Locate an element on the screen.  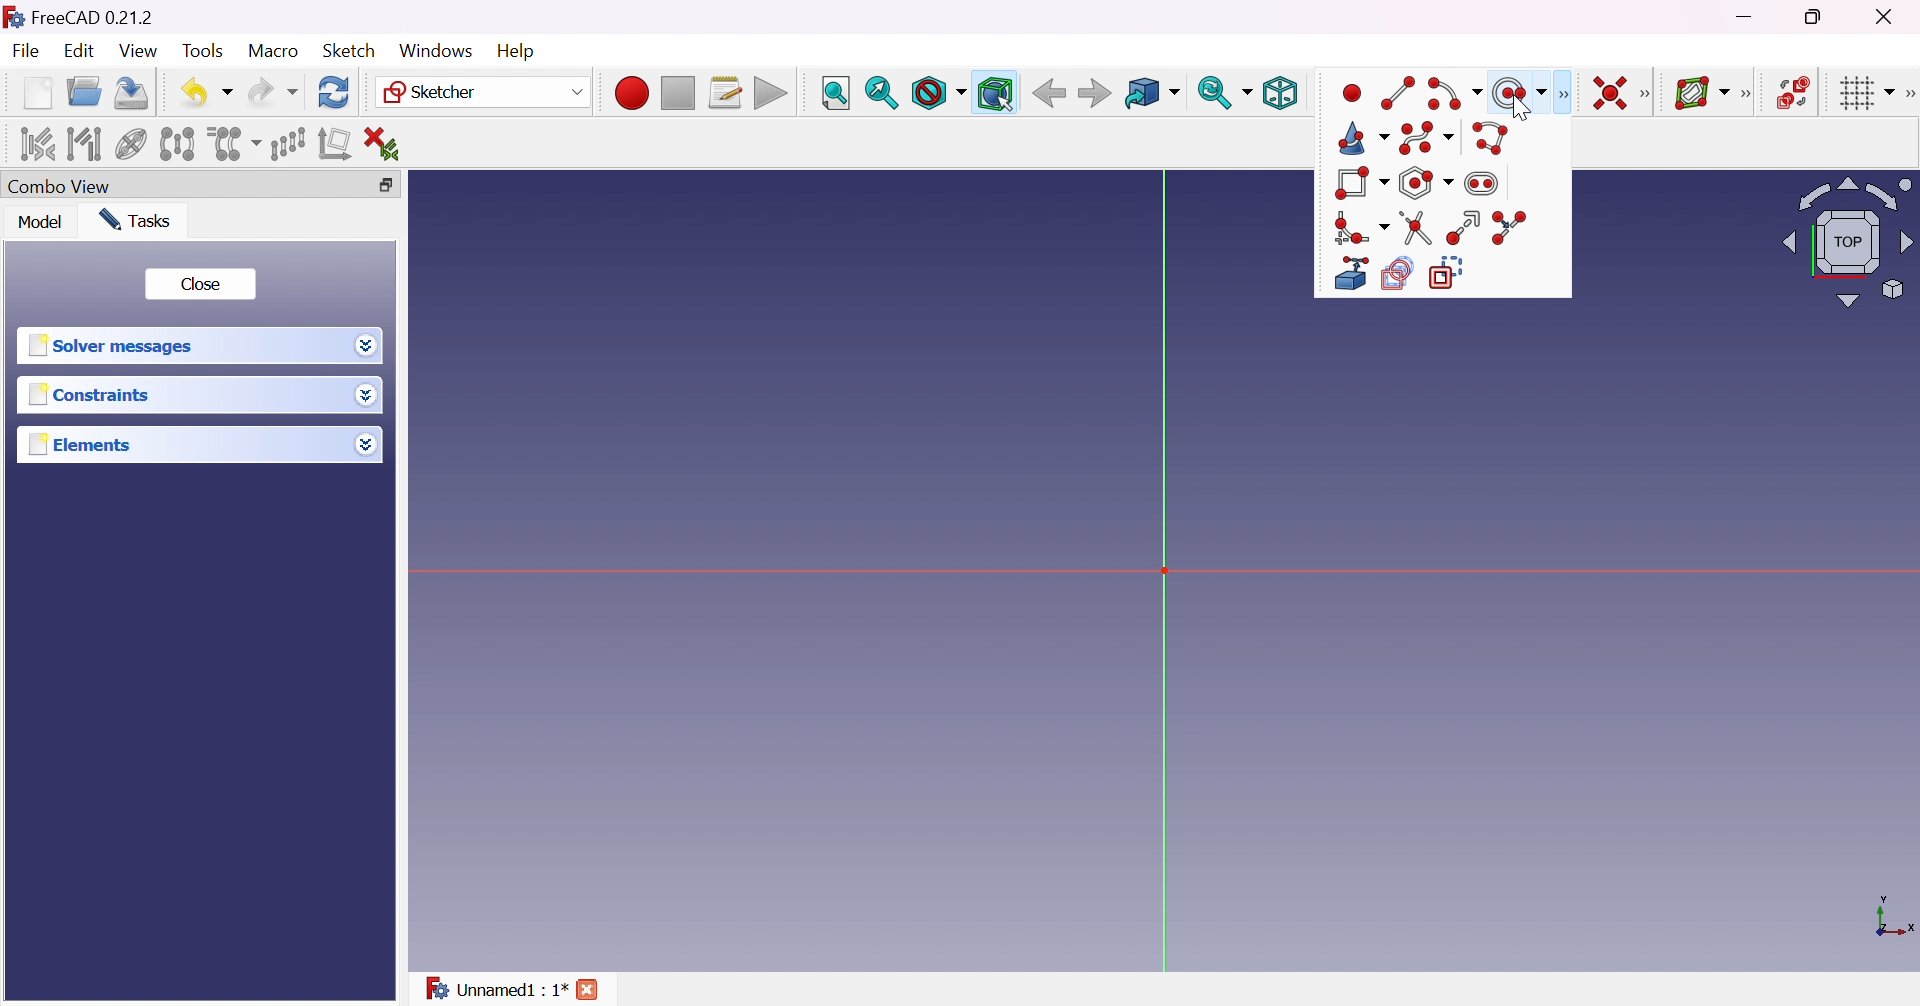
Create line is located at coordinates (1401, 91).